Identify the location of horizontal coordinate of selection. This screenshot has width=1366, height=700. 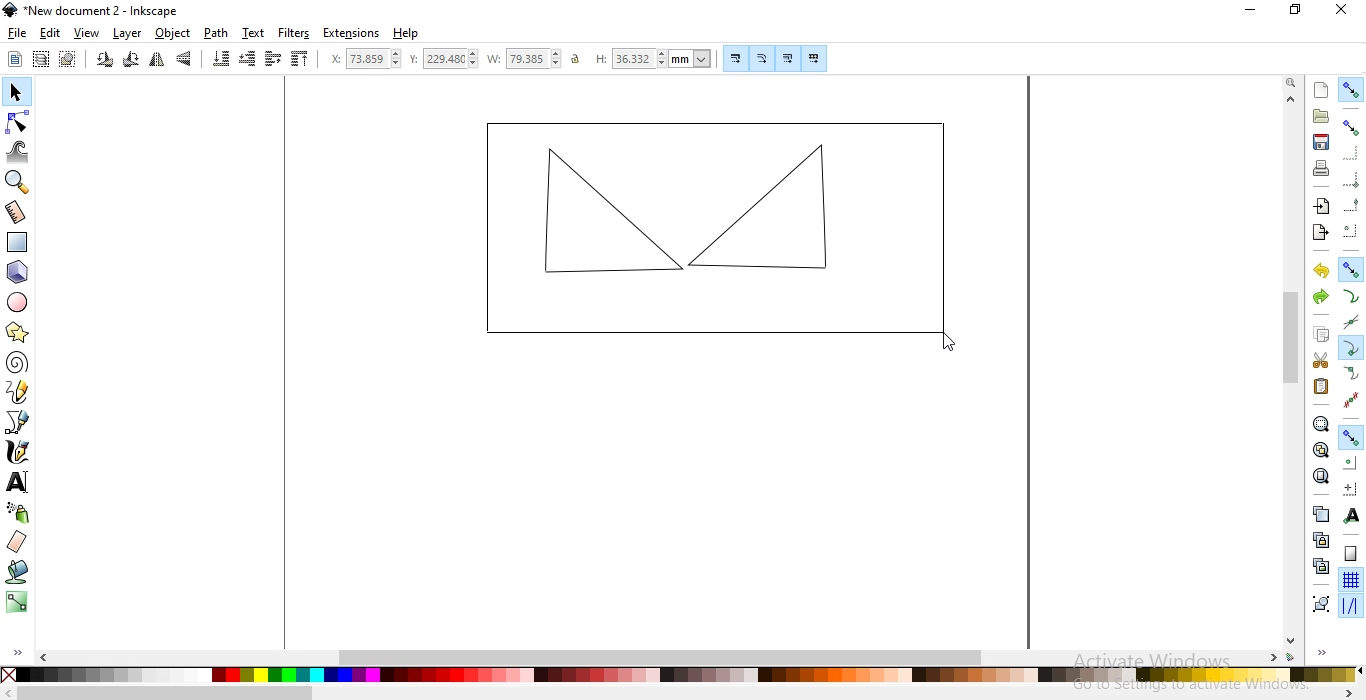
(359, 58).